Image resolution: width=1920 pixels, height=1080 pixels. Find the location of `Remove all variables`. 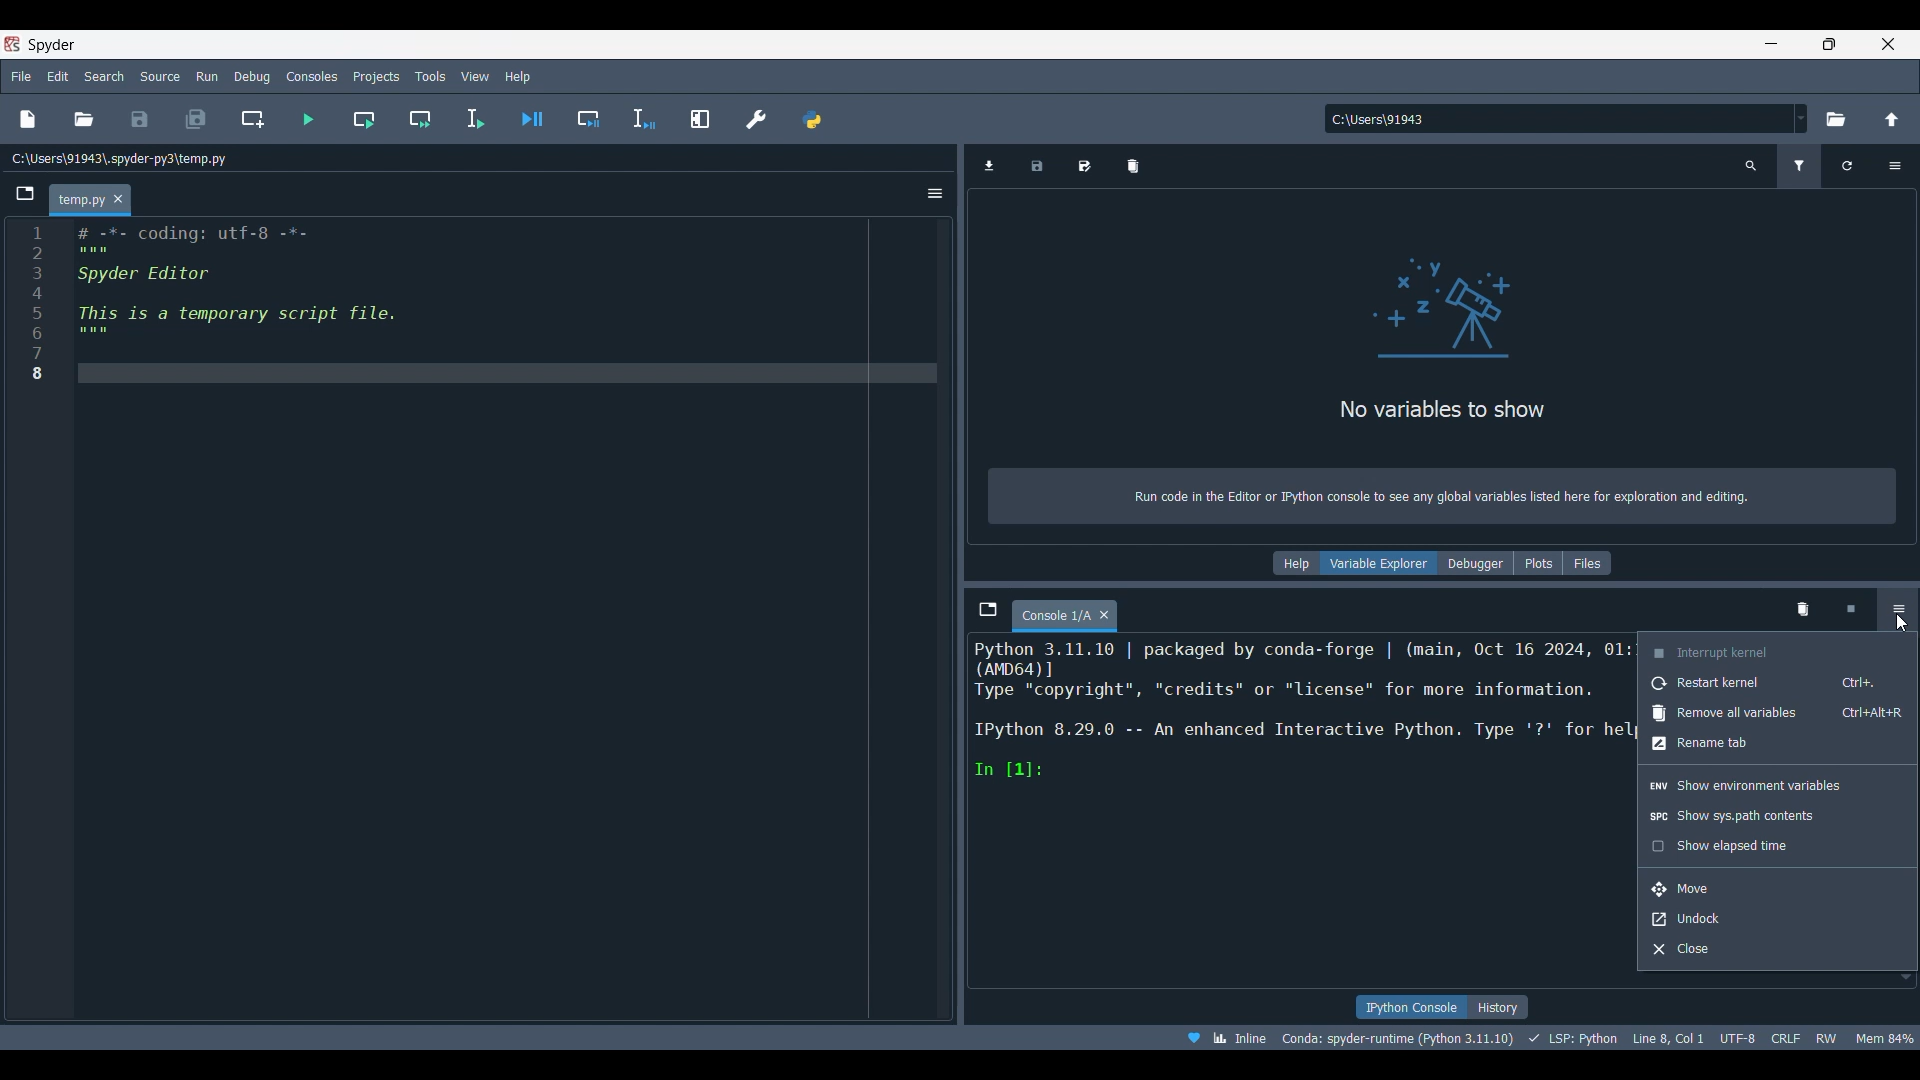

Remove all variables is located at coordinates (1779, 713).